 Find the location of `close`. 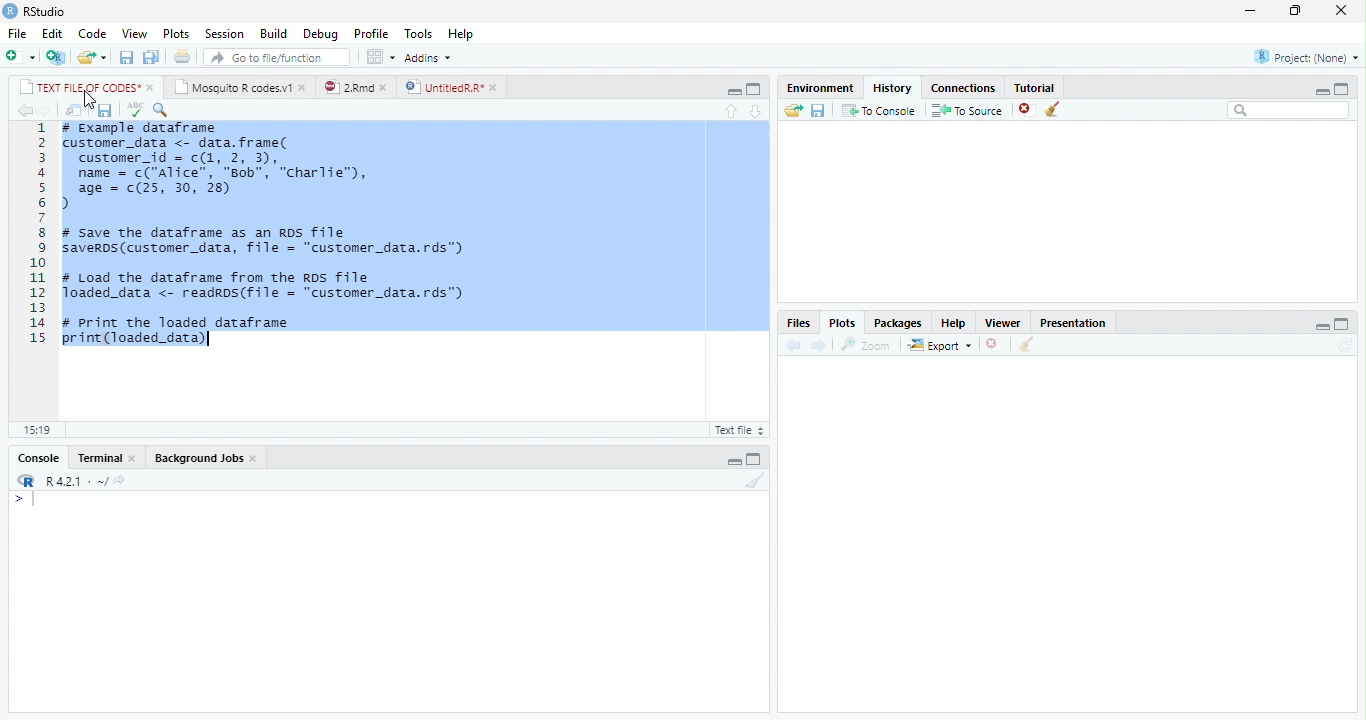

close is located at coordinates (995, 344).